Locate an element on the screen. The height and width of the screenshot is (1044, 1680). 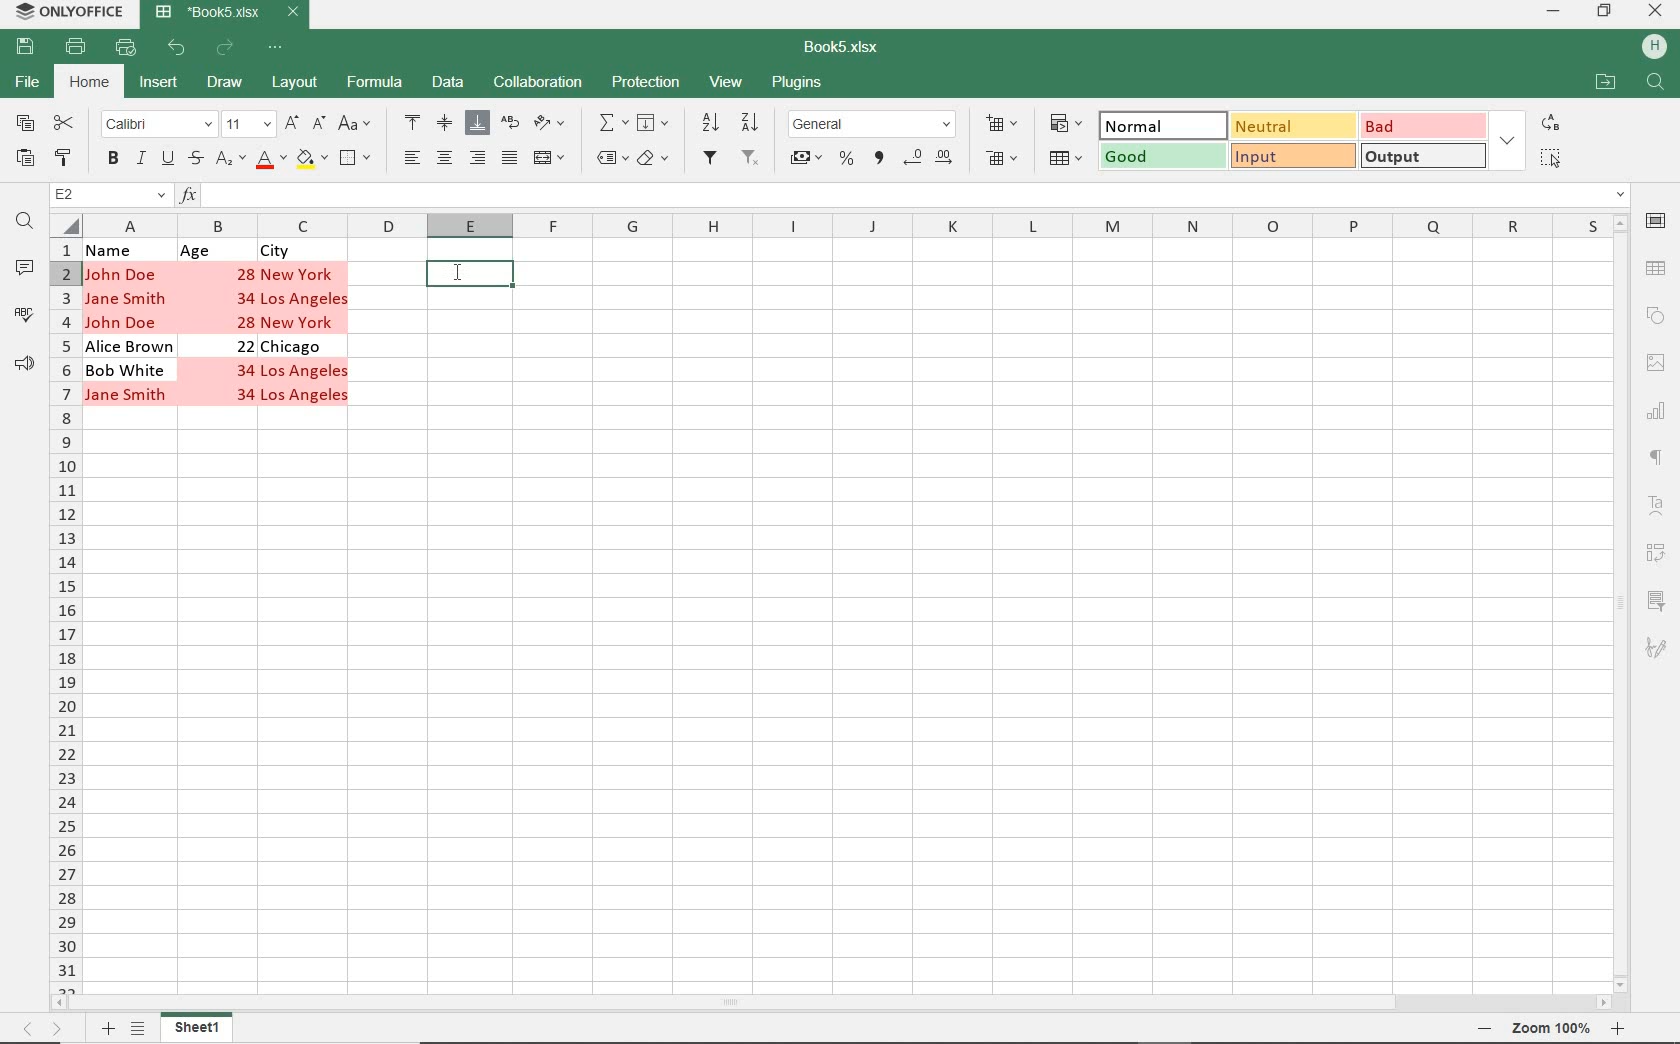
HOME is located at coordinates (88, 83).